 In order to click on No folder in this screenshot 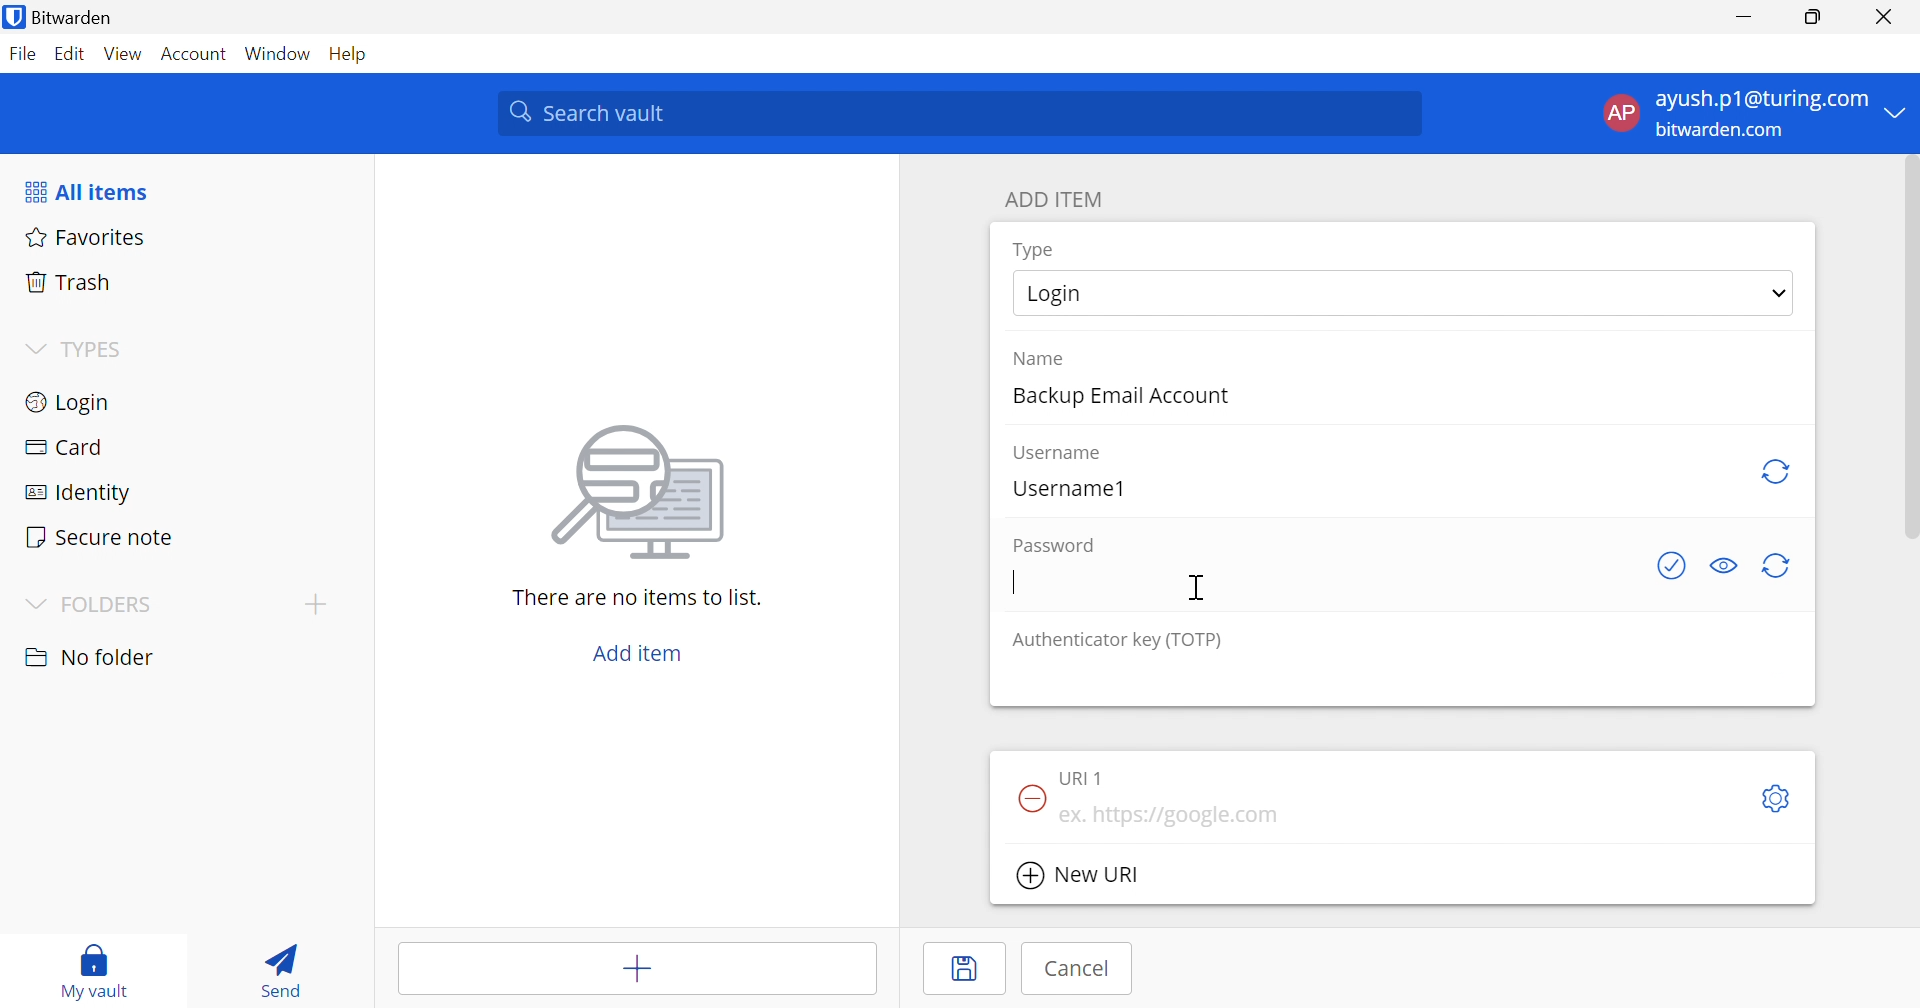, I will do `click(91, 659)`.